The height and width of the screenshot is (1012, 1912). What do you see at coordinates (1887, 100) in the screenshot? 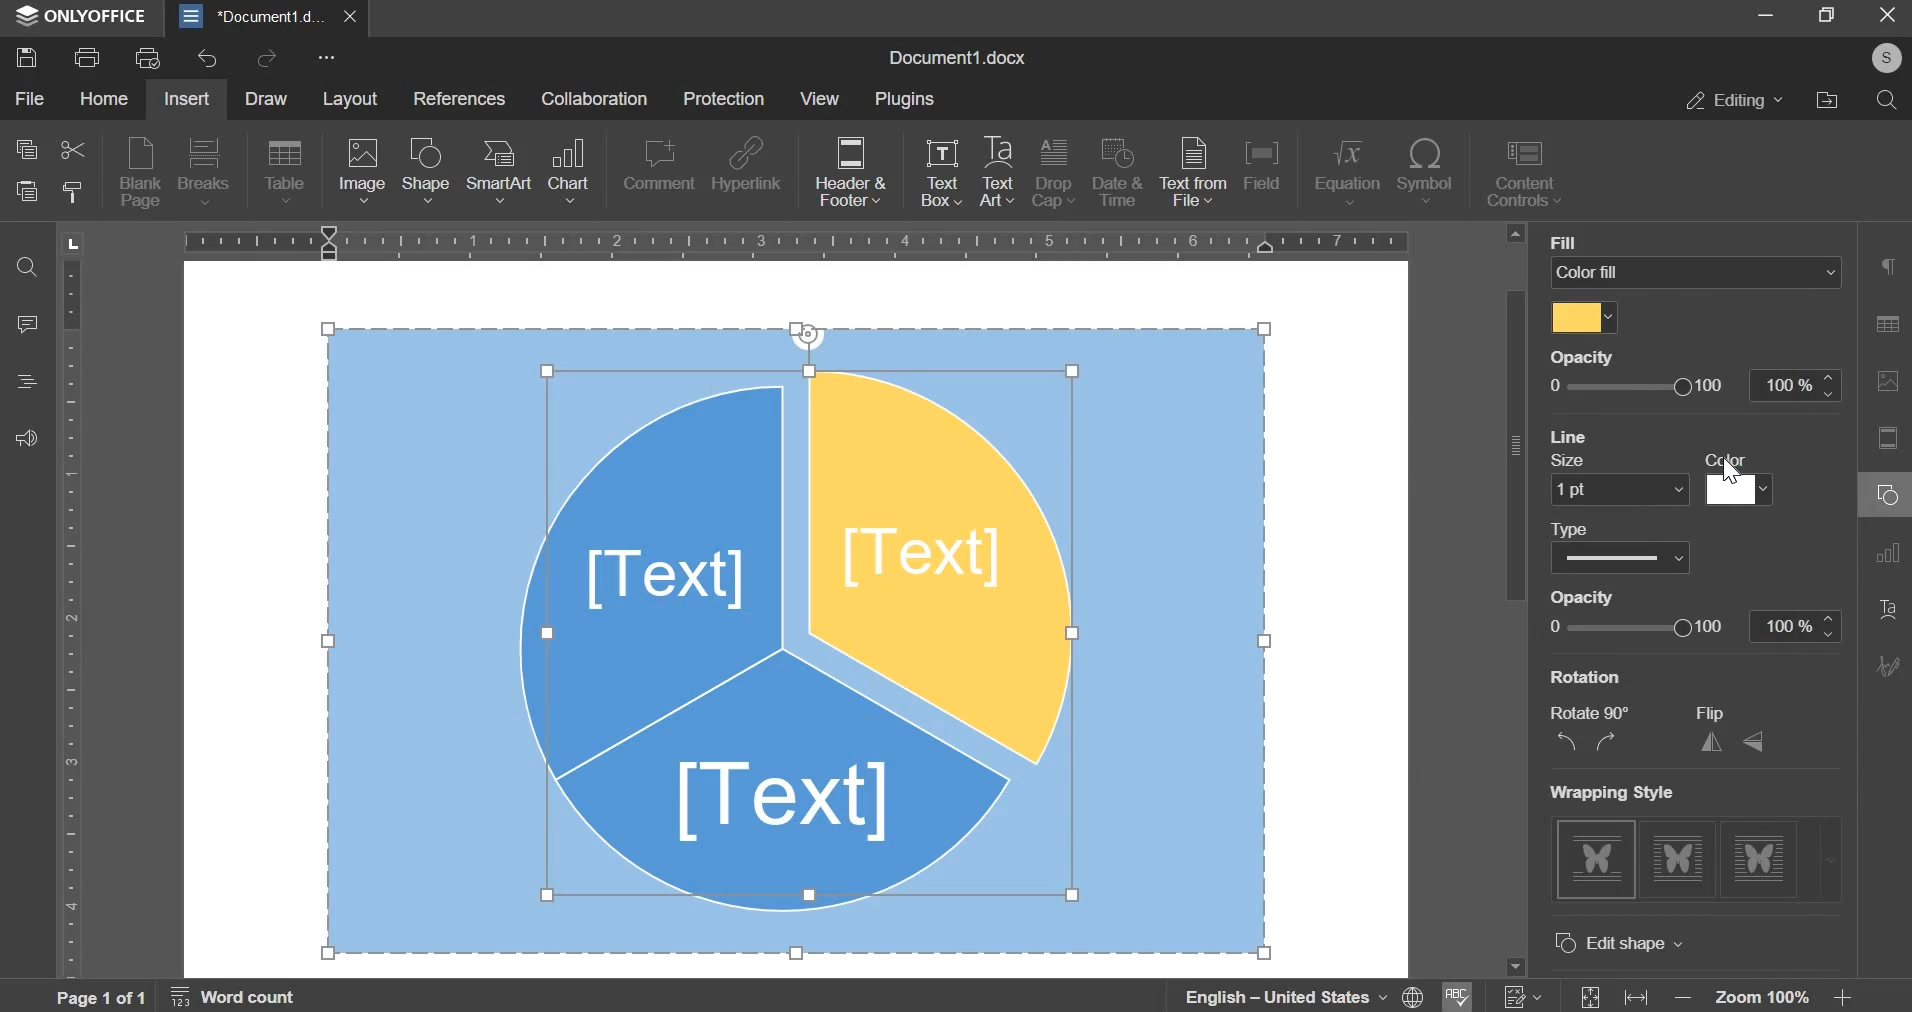
I see `search` at bounding box center [1887, 100].